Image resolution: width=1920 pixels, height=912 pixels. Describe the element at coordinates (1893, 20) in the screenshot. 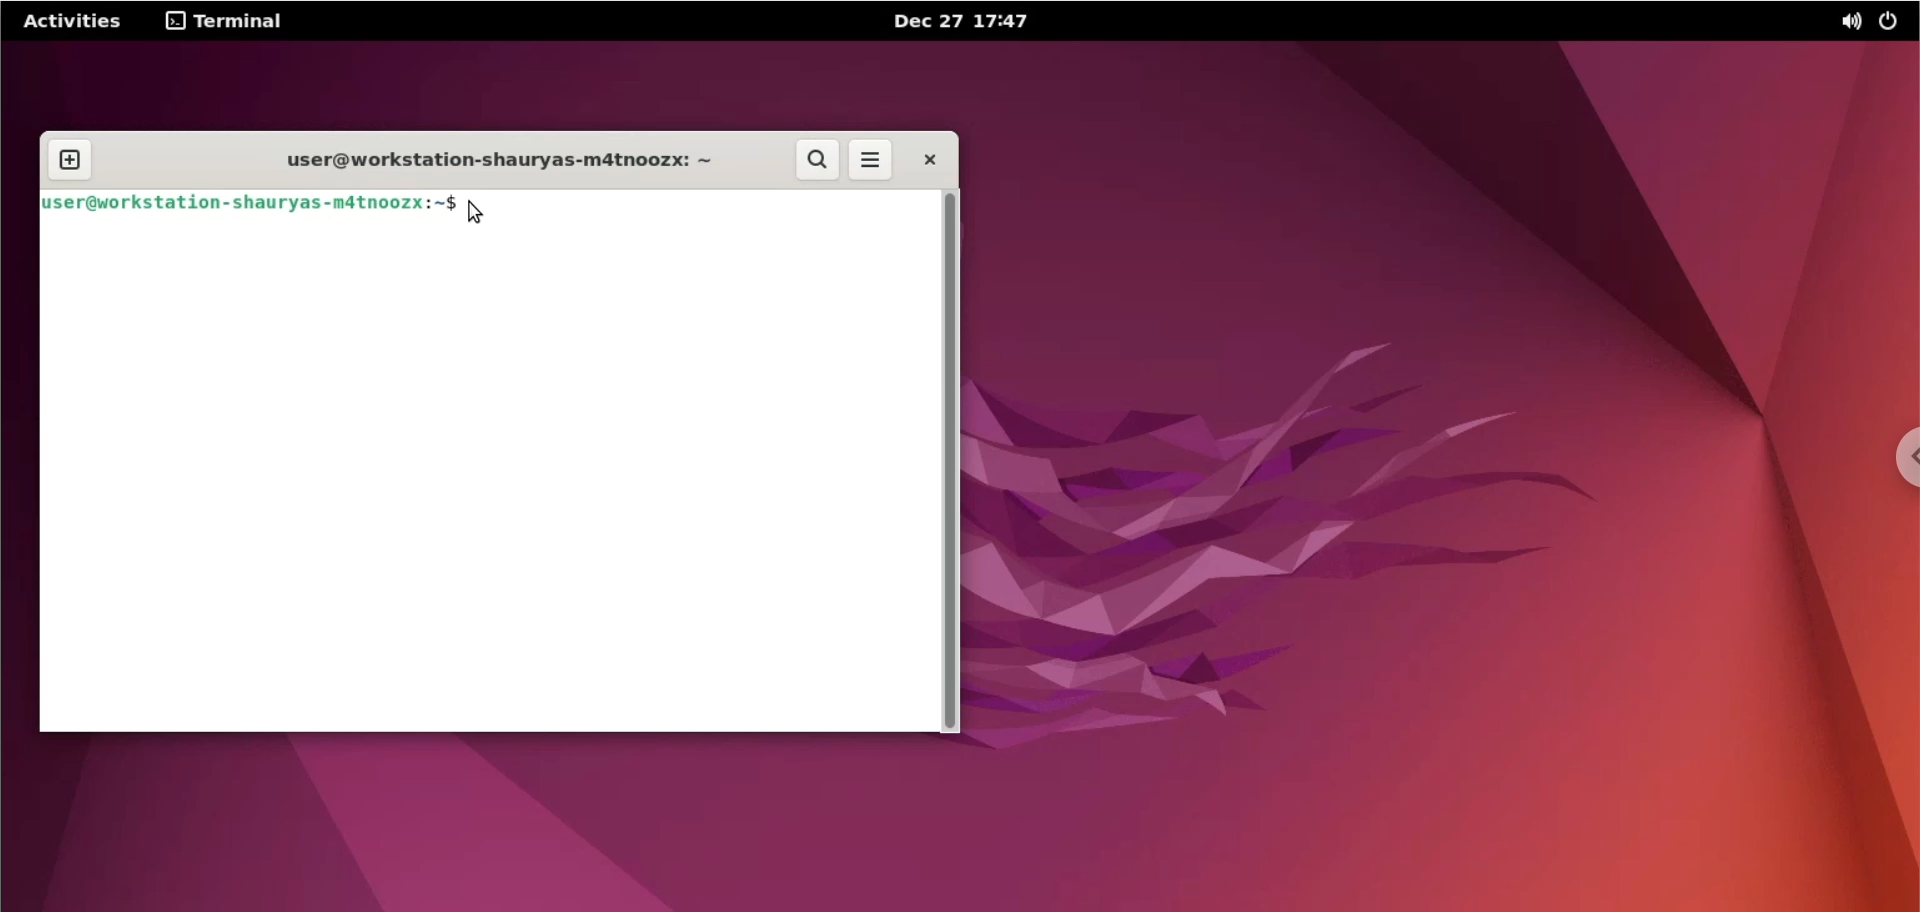

I see `power options` at that location.